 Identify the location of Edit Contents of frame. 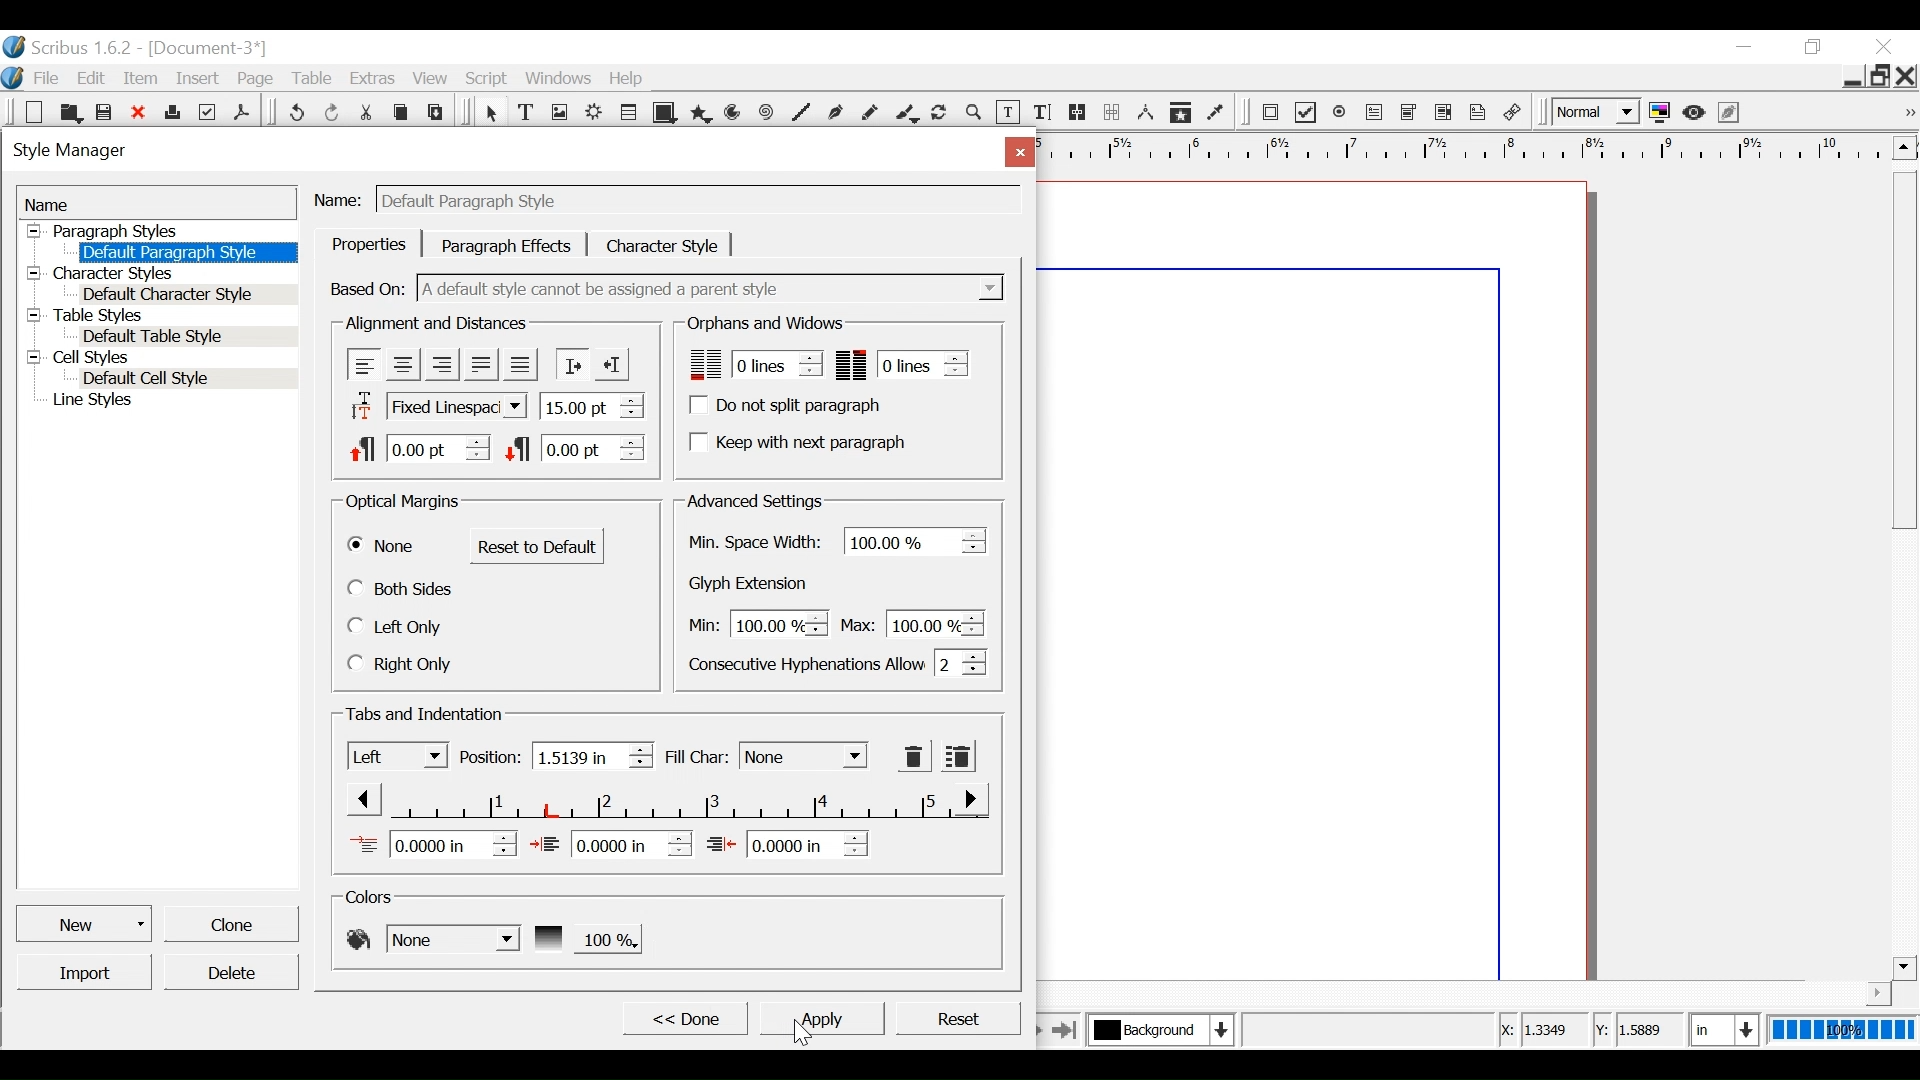
(1007, 113).